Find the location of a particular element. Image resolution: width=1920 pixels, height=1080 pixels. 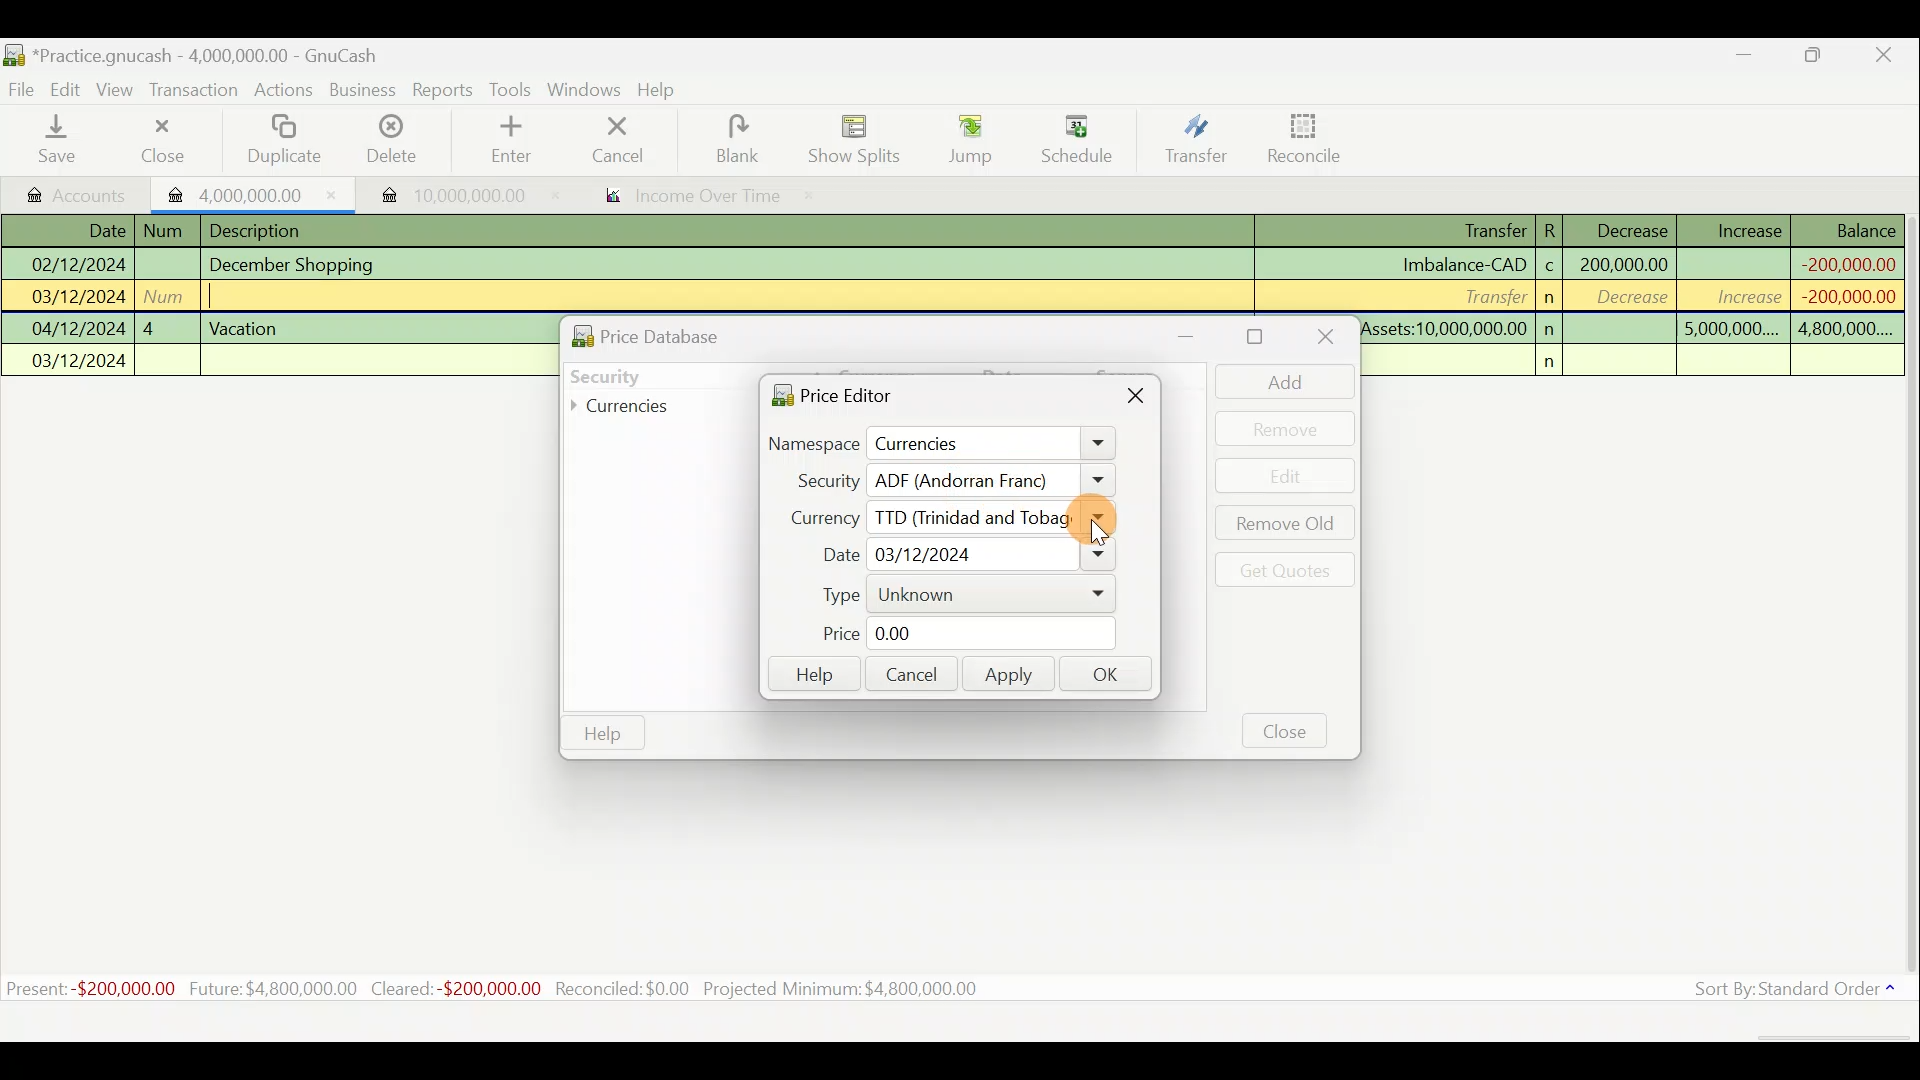

Windows is located at coordinates (584, 90).